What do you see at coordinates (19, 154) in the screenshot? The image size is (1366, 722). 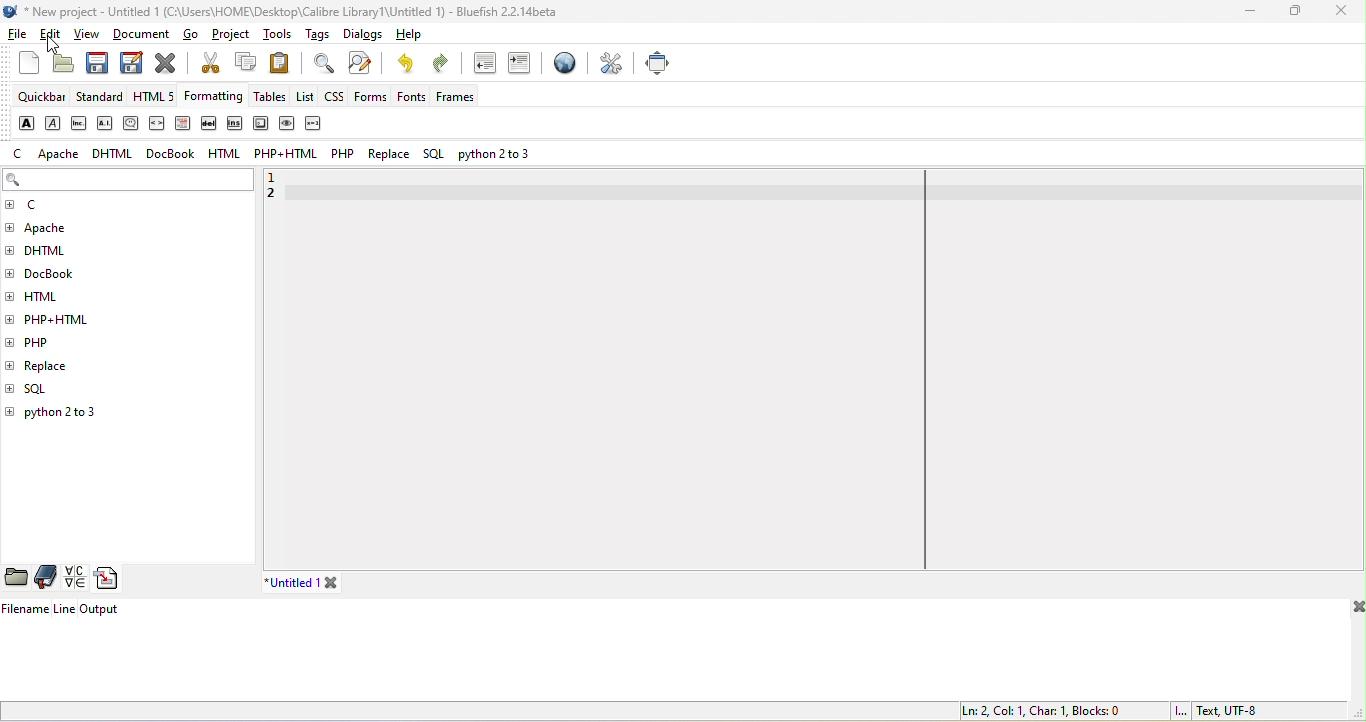 I see `c` at bounding box center [19, 154].